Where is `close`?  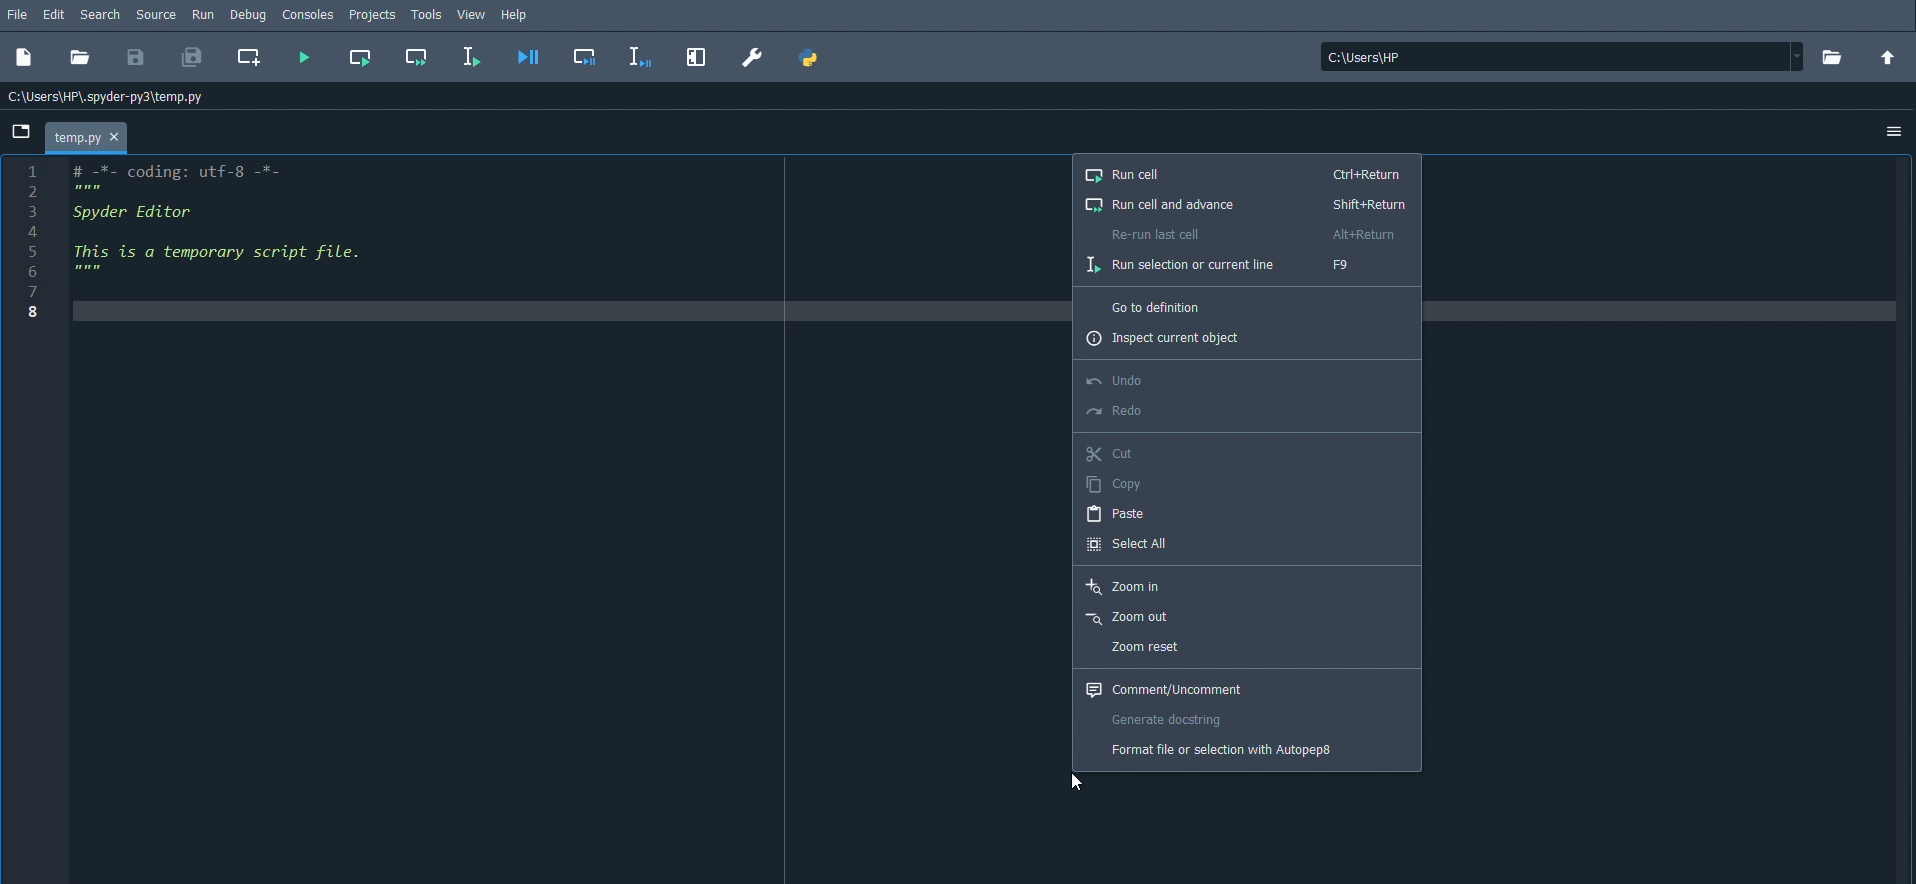
close is located at coordinates (116, 136).